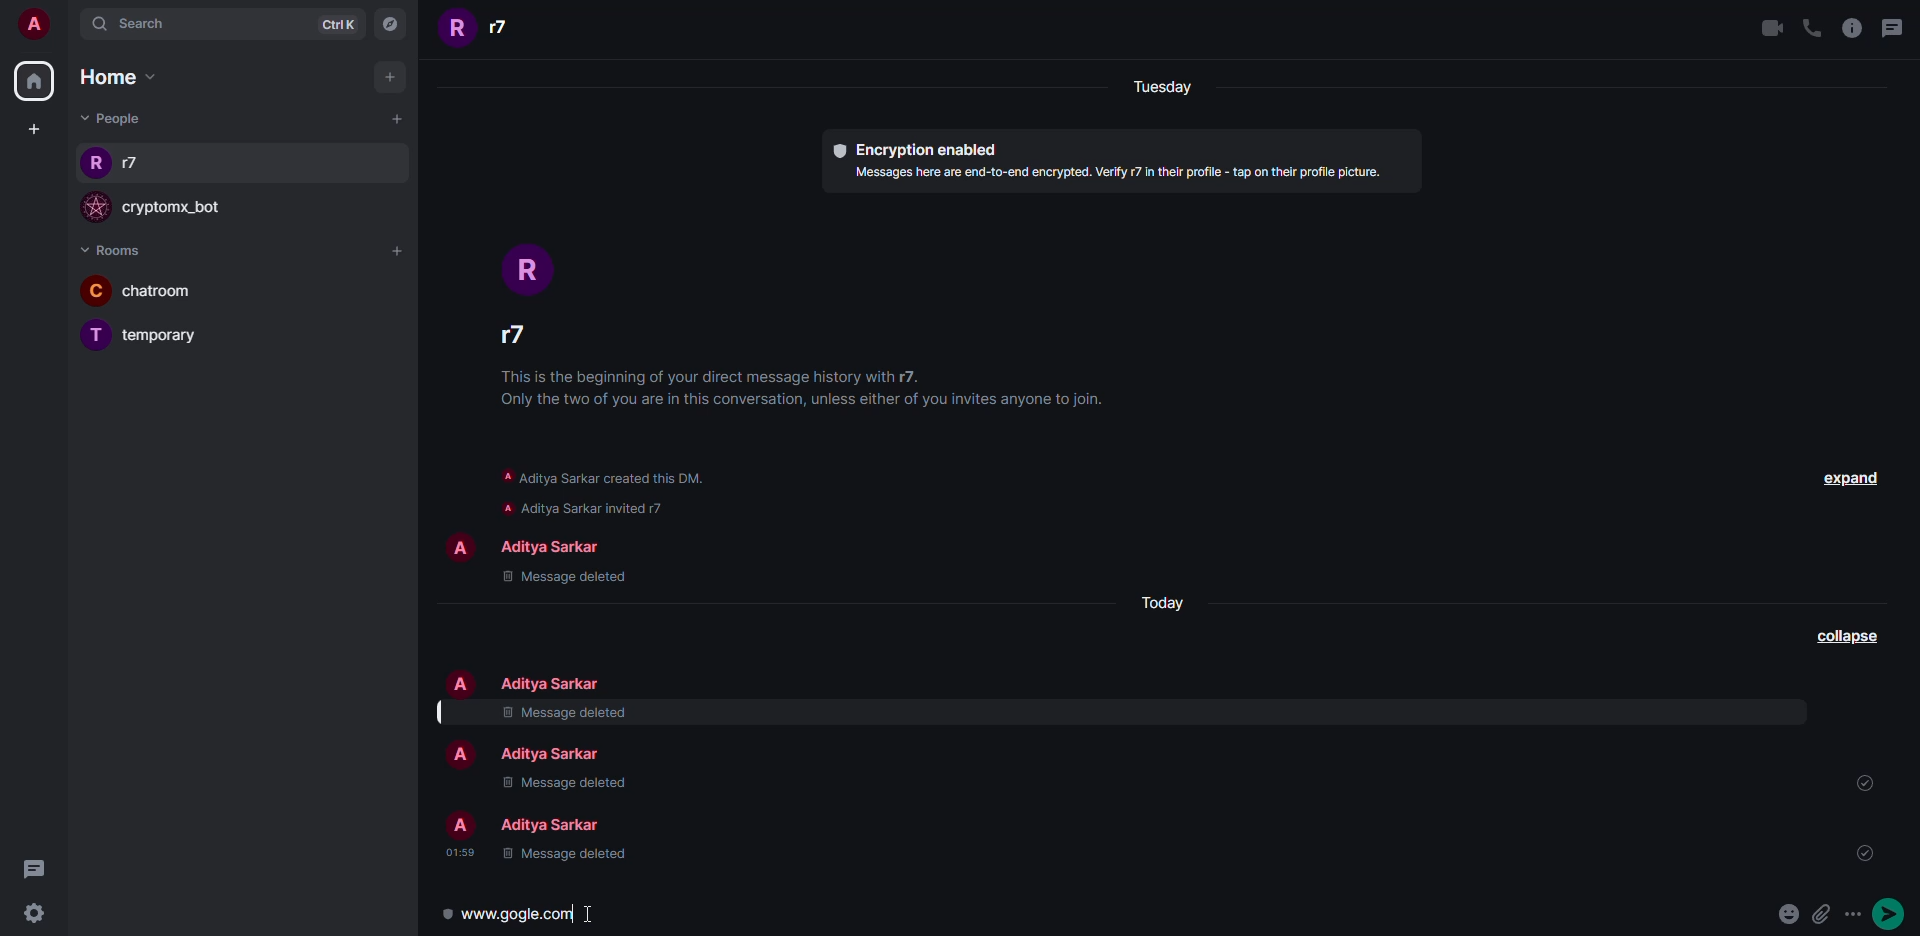 This screenshot has width=1920, height=936. What do you see at coordinates (36, 916) in the screenshot?
I see `settings` at bounding box center [36, 916].